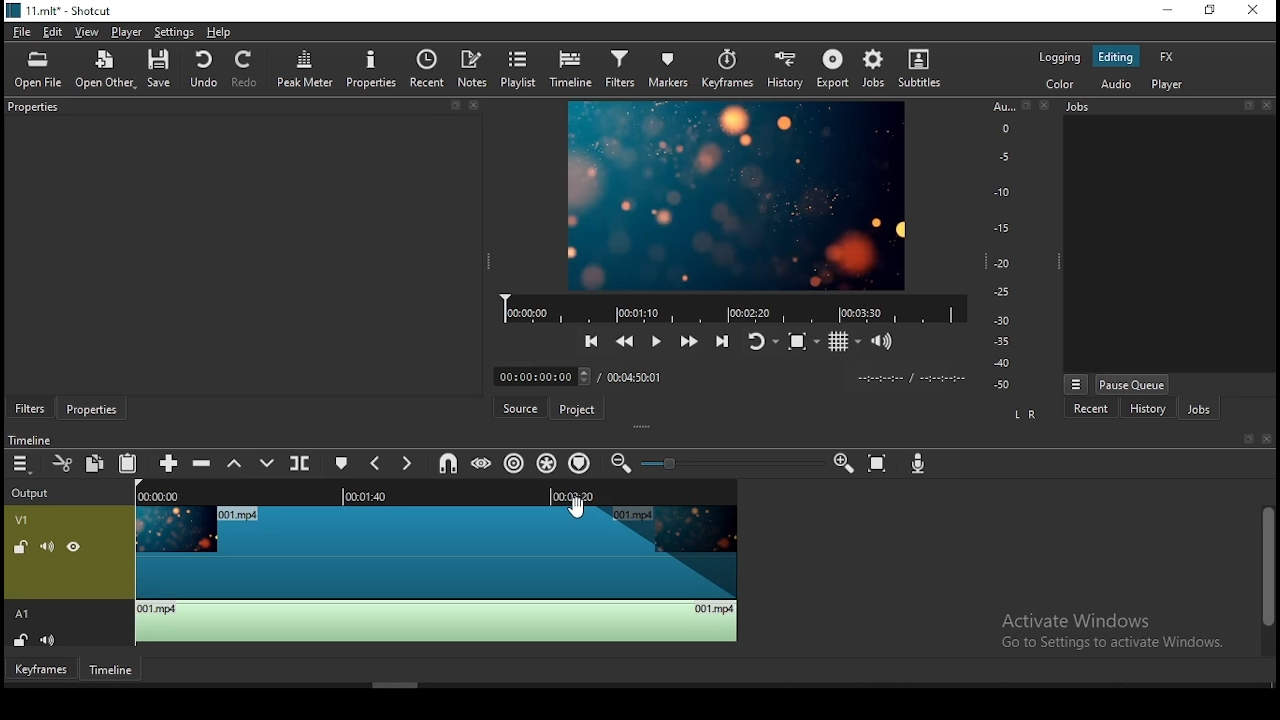 This screenshot has height=720, width=1280. What do you see at coordinates (34, 494) in the screenshot?
I see `output` at bounding box center [34, 494].